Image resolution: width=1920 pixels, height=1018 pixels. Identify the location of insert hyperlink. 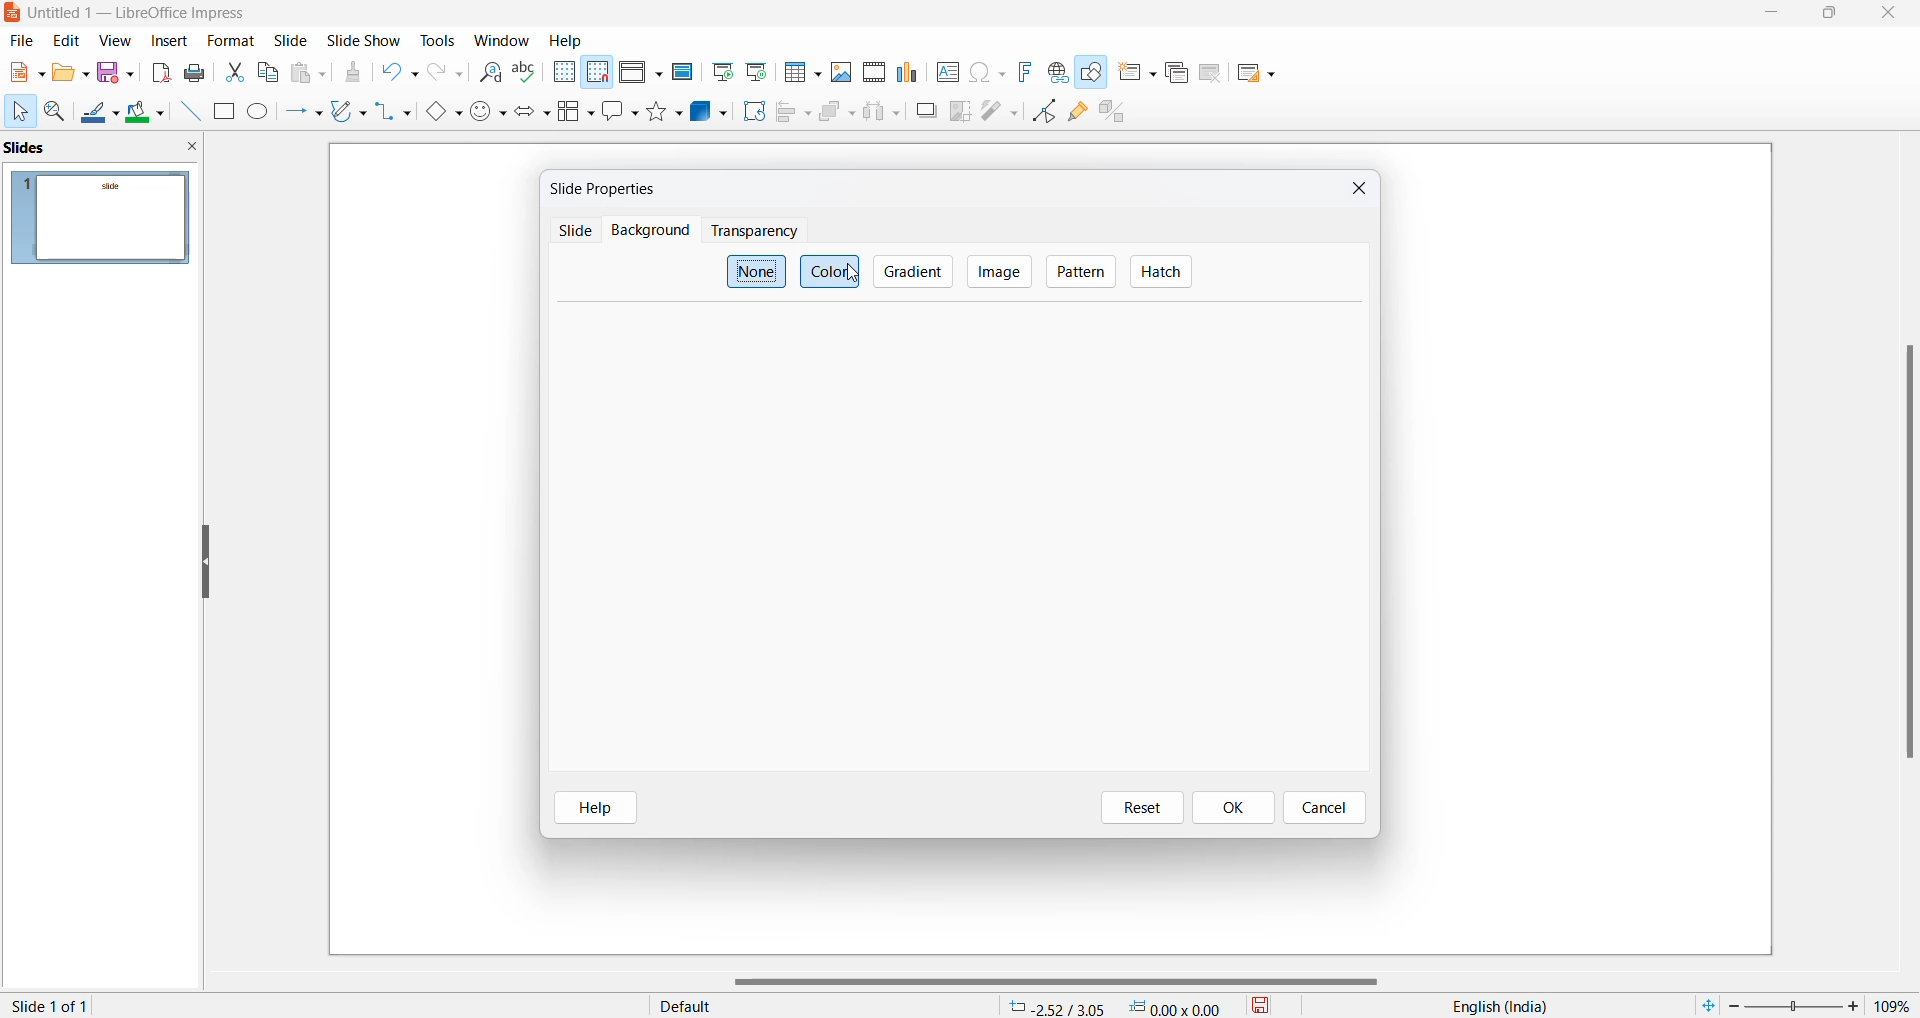
(1057, 72).